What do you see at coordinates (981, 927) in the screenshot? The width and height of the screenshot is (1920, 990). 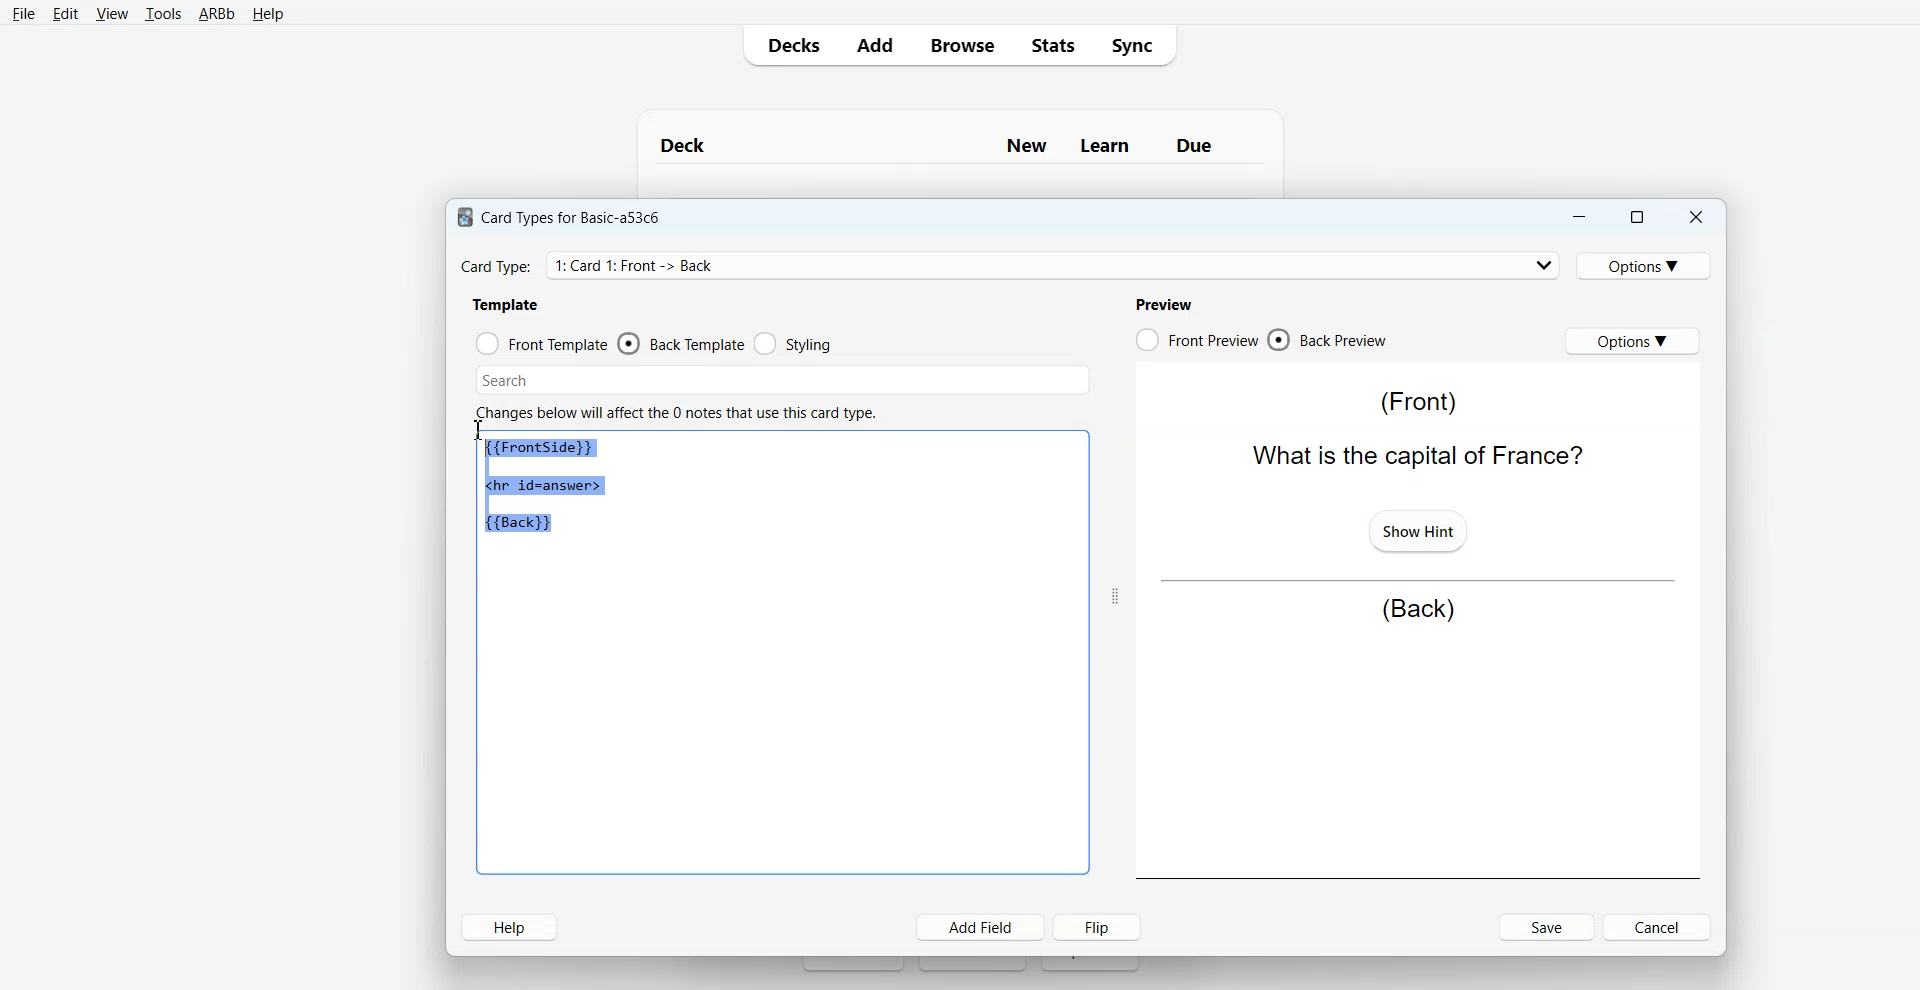 I see `Add Field` at bounding box center [981, 927].